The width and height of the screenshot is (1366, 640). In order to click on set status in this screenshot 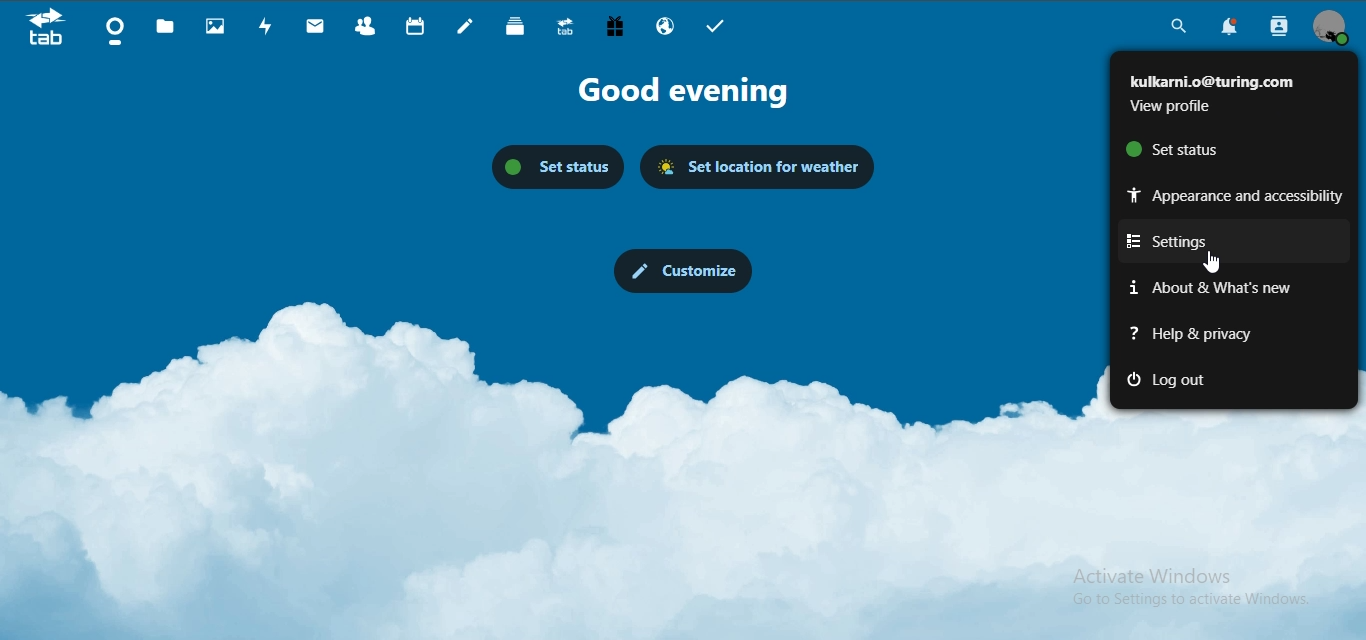, I will do `click(1183, 154)`.